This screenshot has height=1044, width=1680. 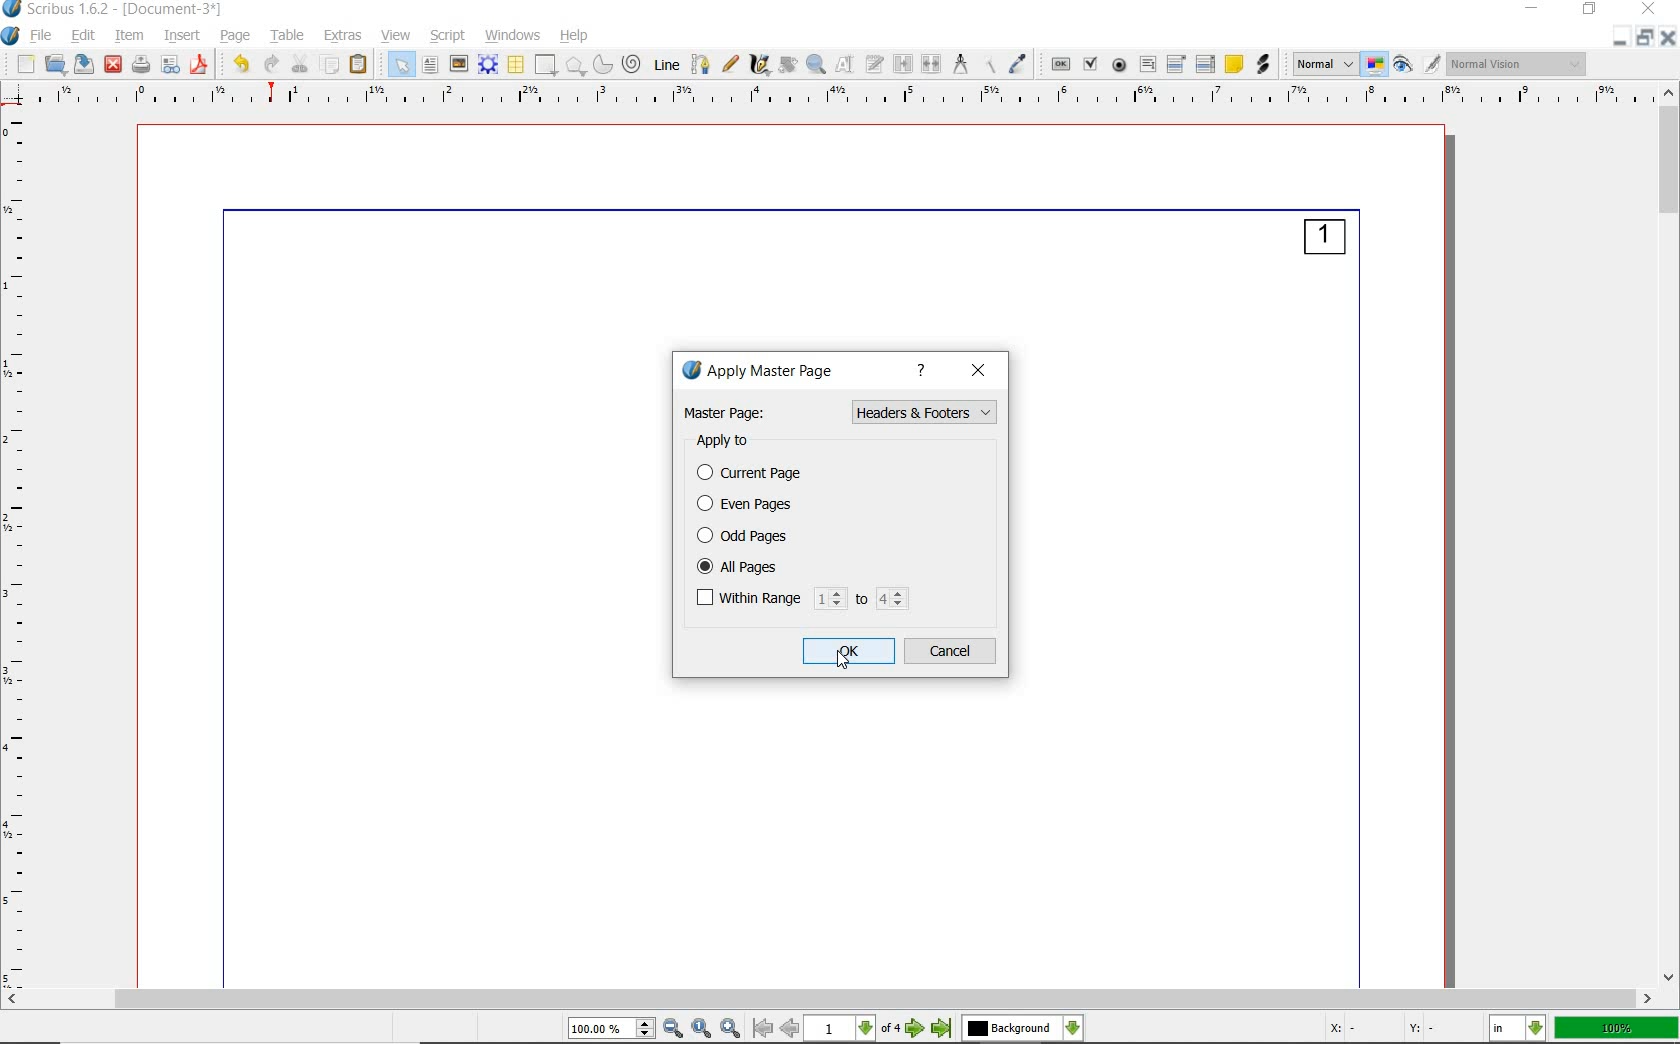 I want to click on extras, so click(x=345, y=36).